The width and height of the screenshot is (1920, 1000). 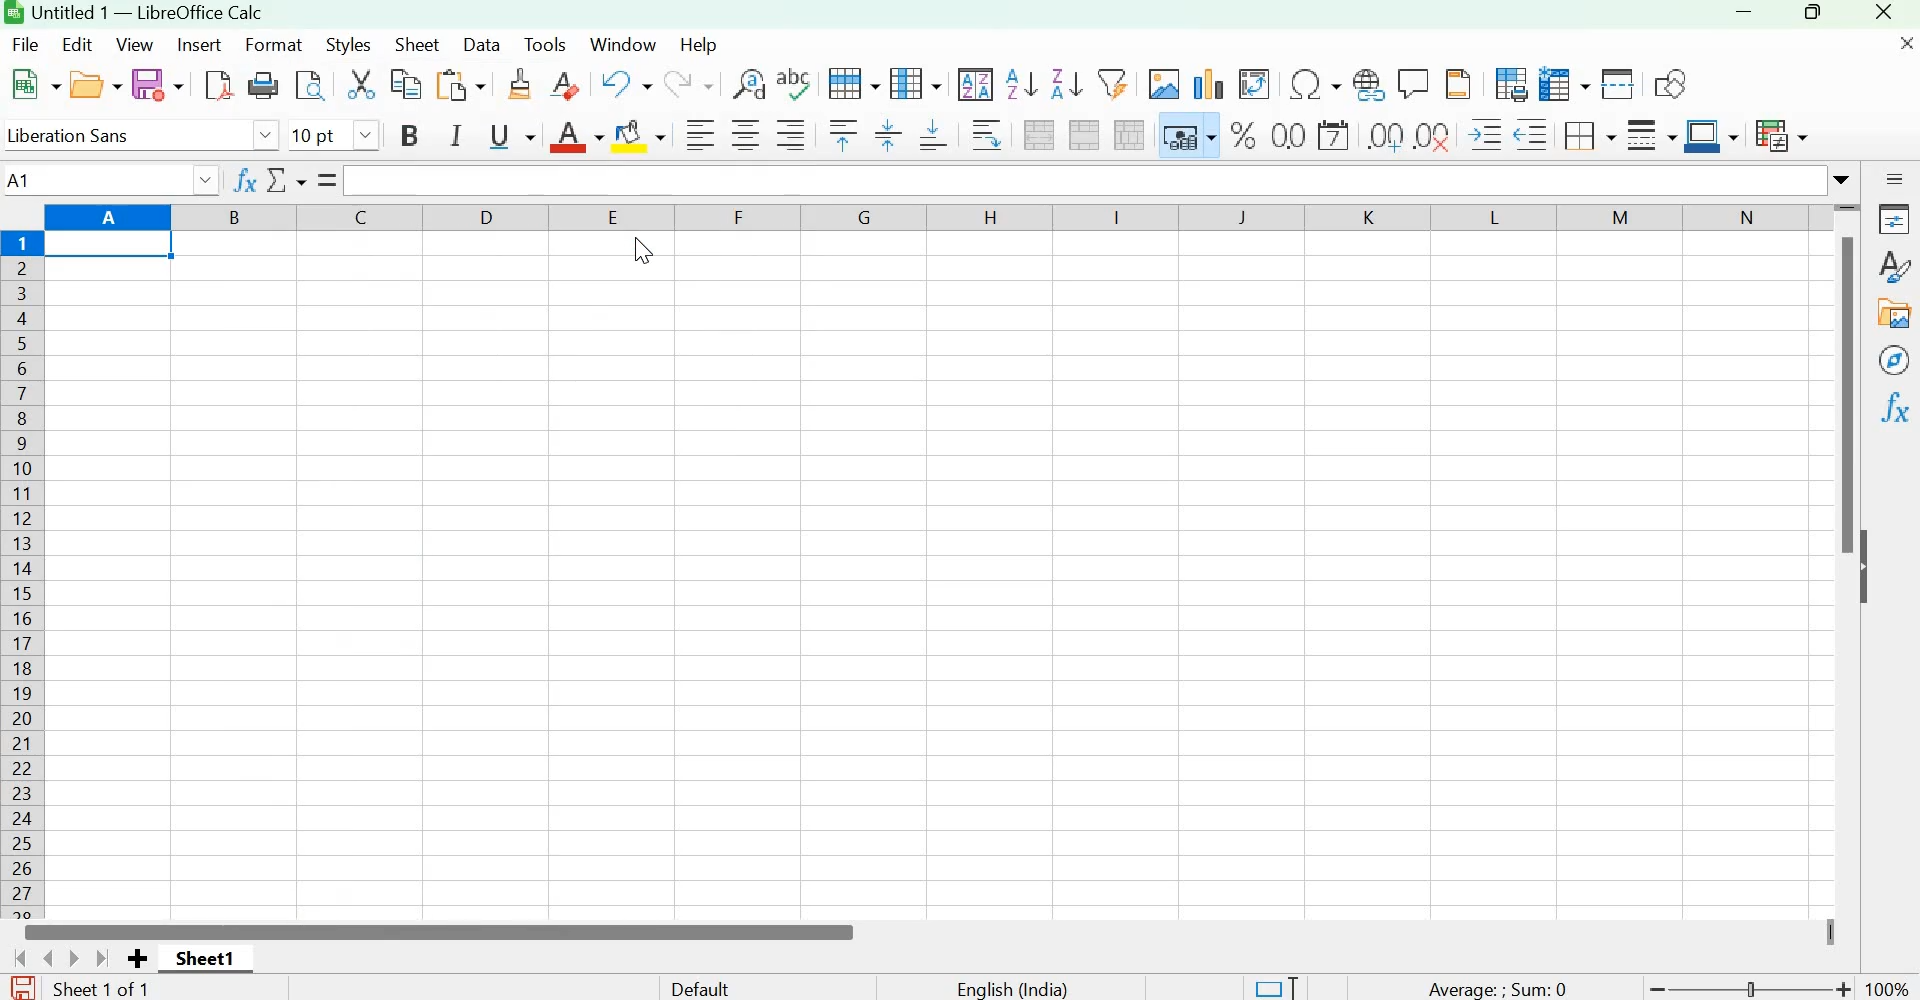 I want to click on Sheet 1 of 1, so click(x=115, y=989).